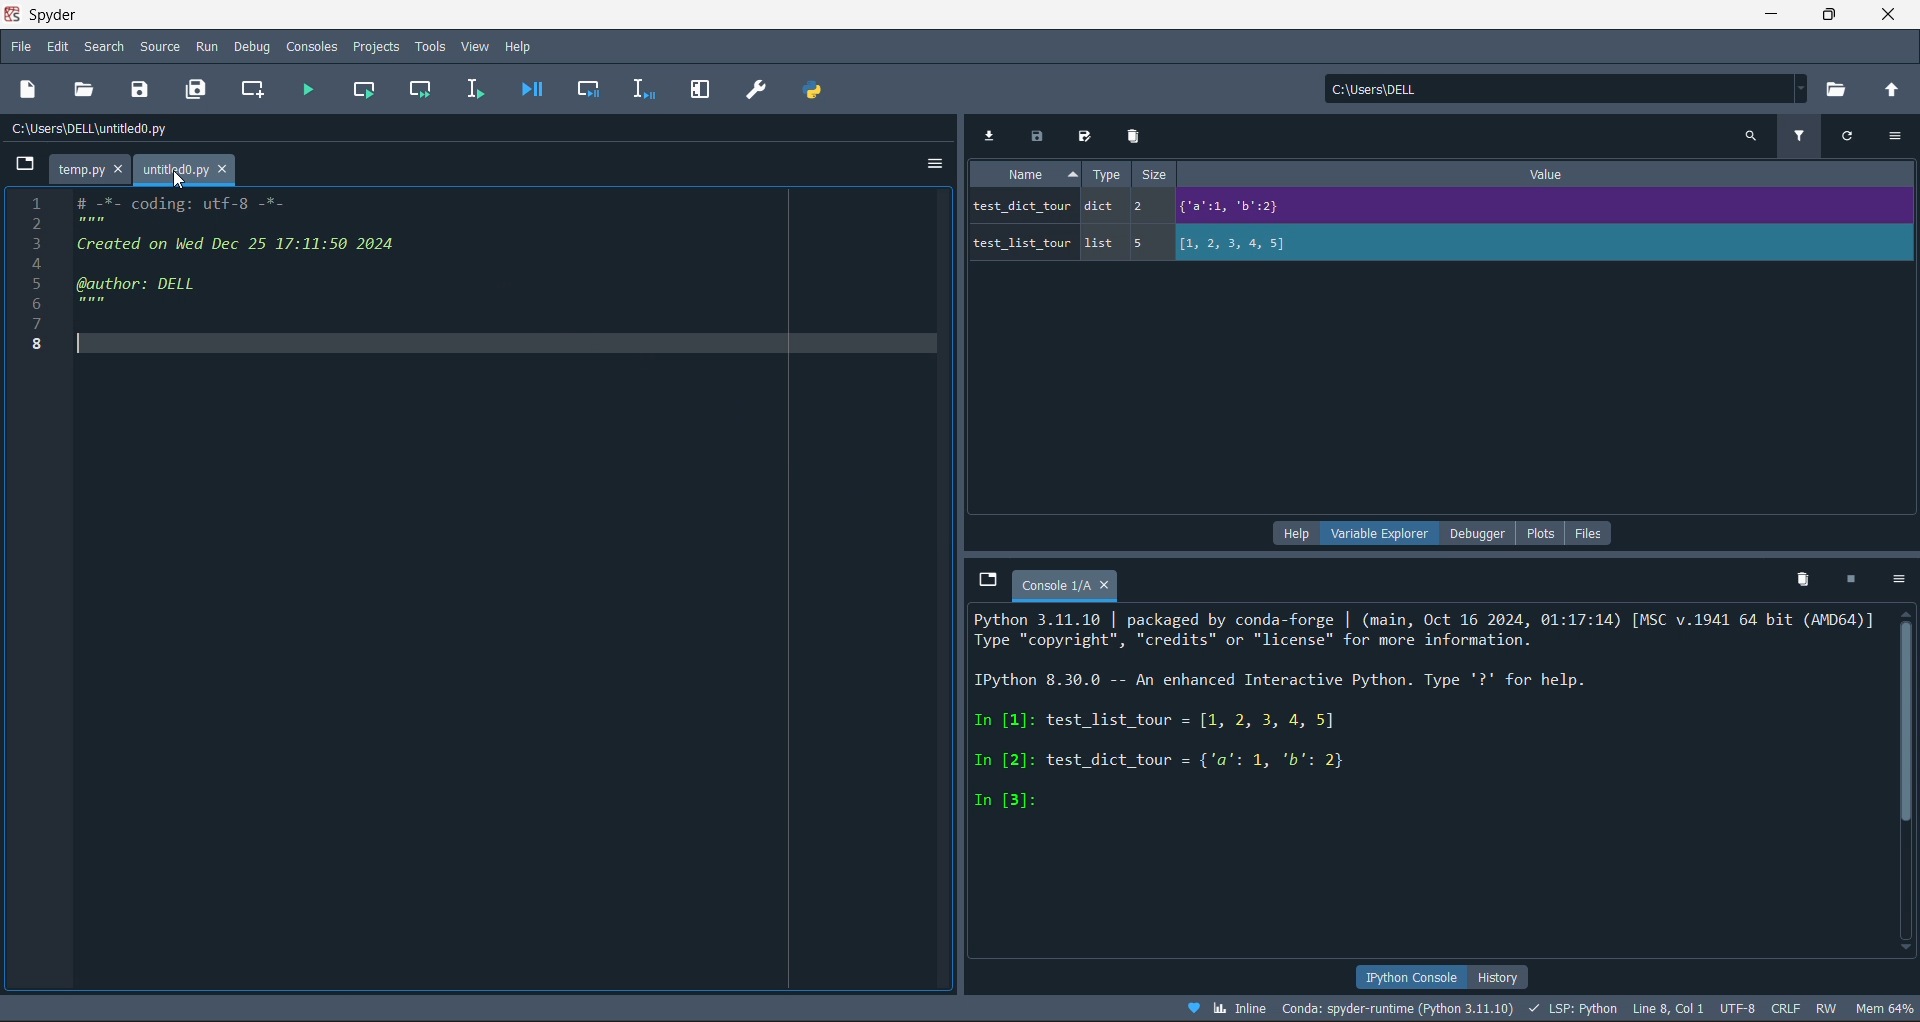  Describe the element at coordinates (642, 88) in the screenshot. I see `debug line` at that location.